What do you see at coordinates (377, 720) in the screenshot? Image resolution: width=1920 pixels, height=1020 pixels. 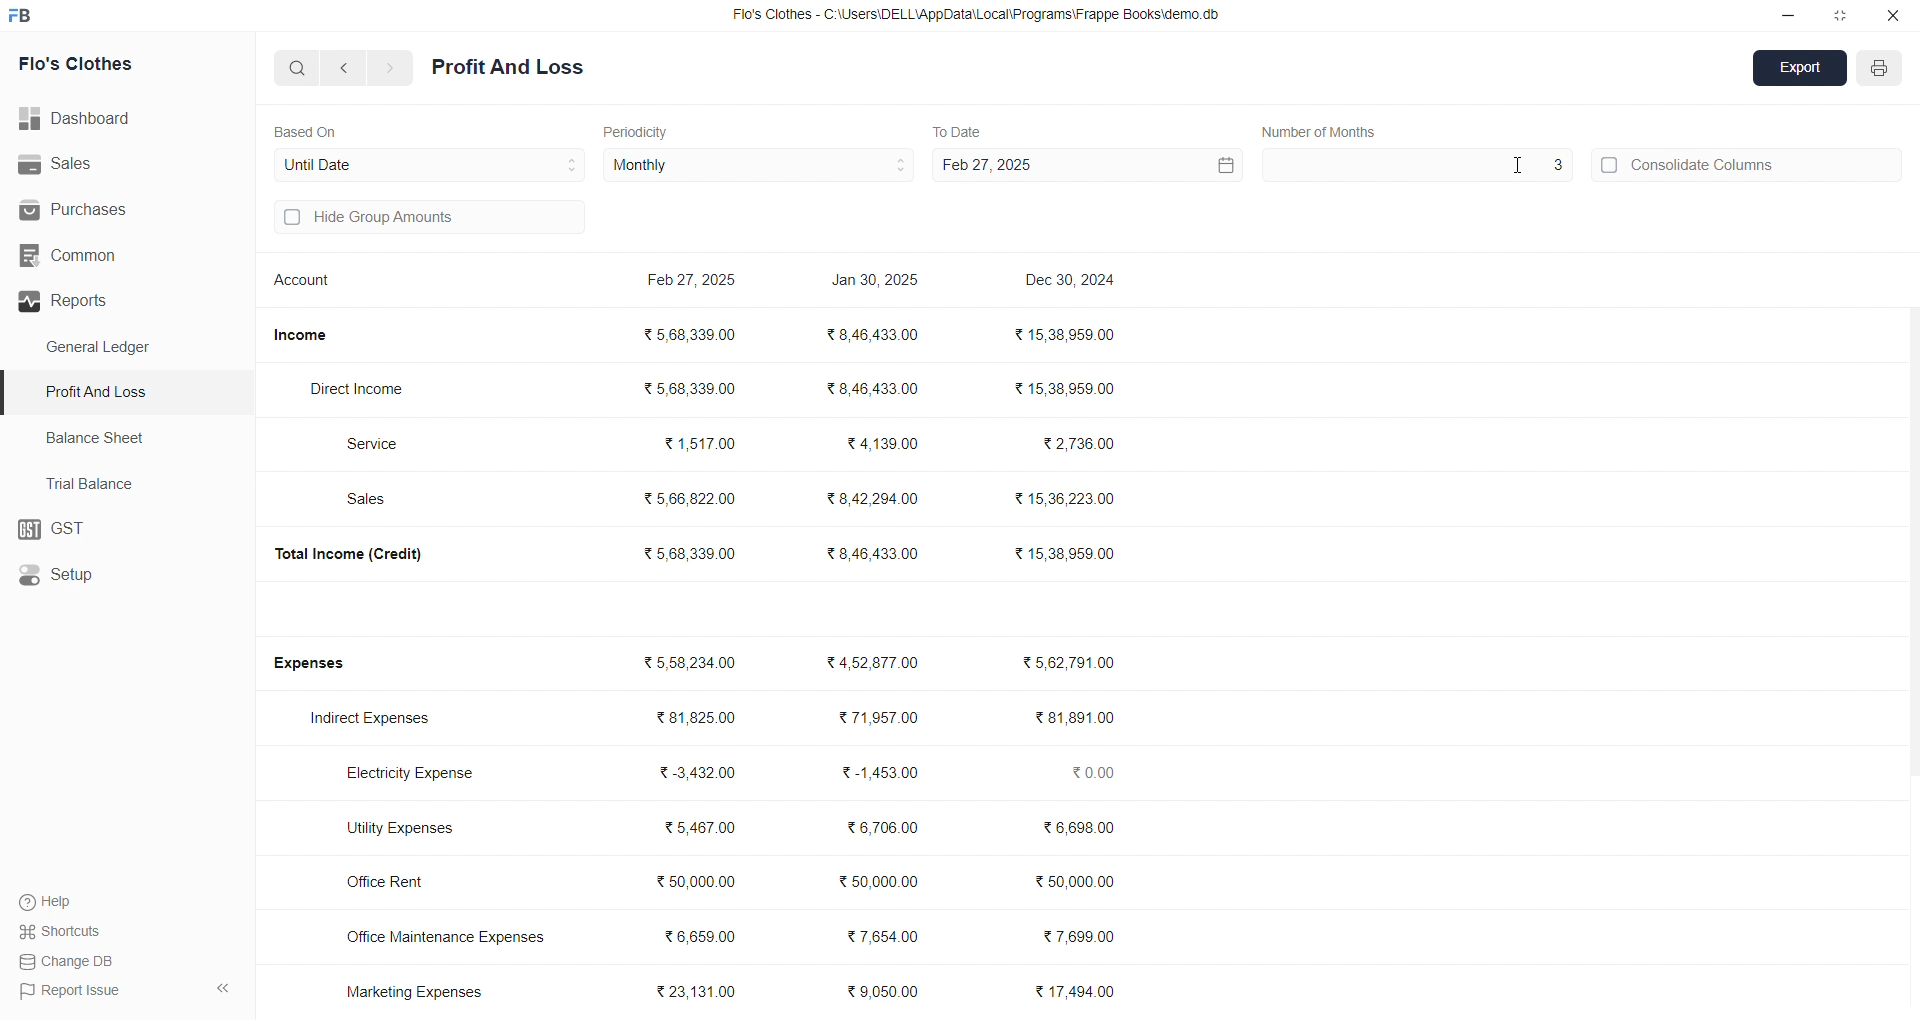 I see `Indirect Expenses` at bounding box center [377, 720].